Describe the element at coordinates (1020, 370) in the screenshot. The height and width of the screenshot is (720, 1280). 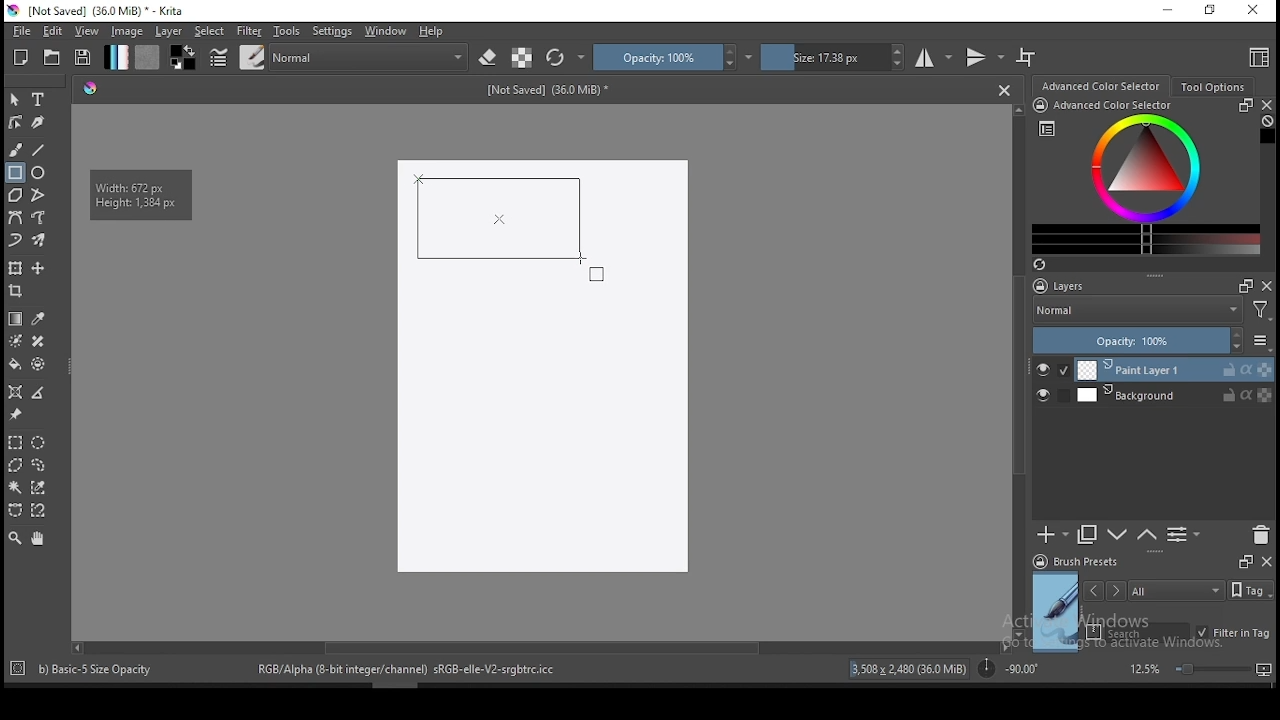
I see `scroll bar` at that location.